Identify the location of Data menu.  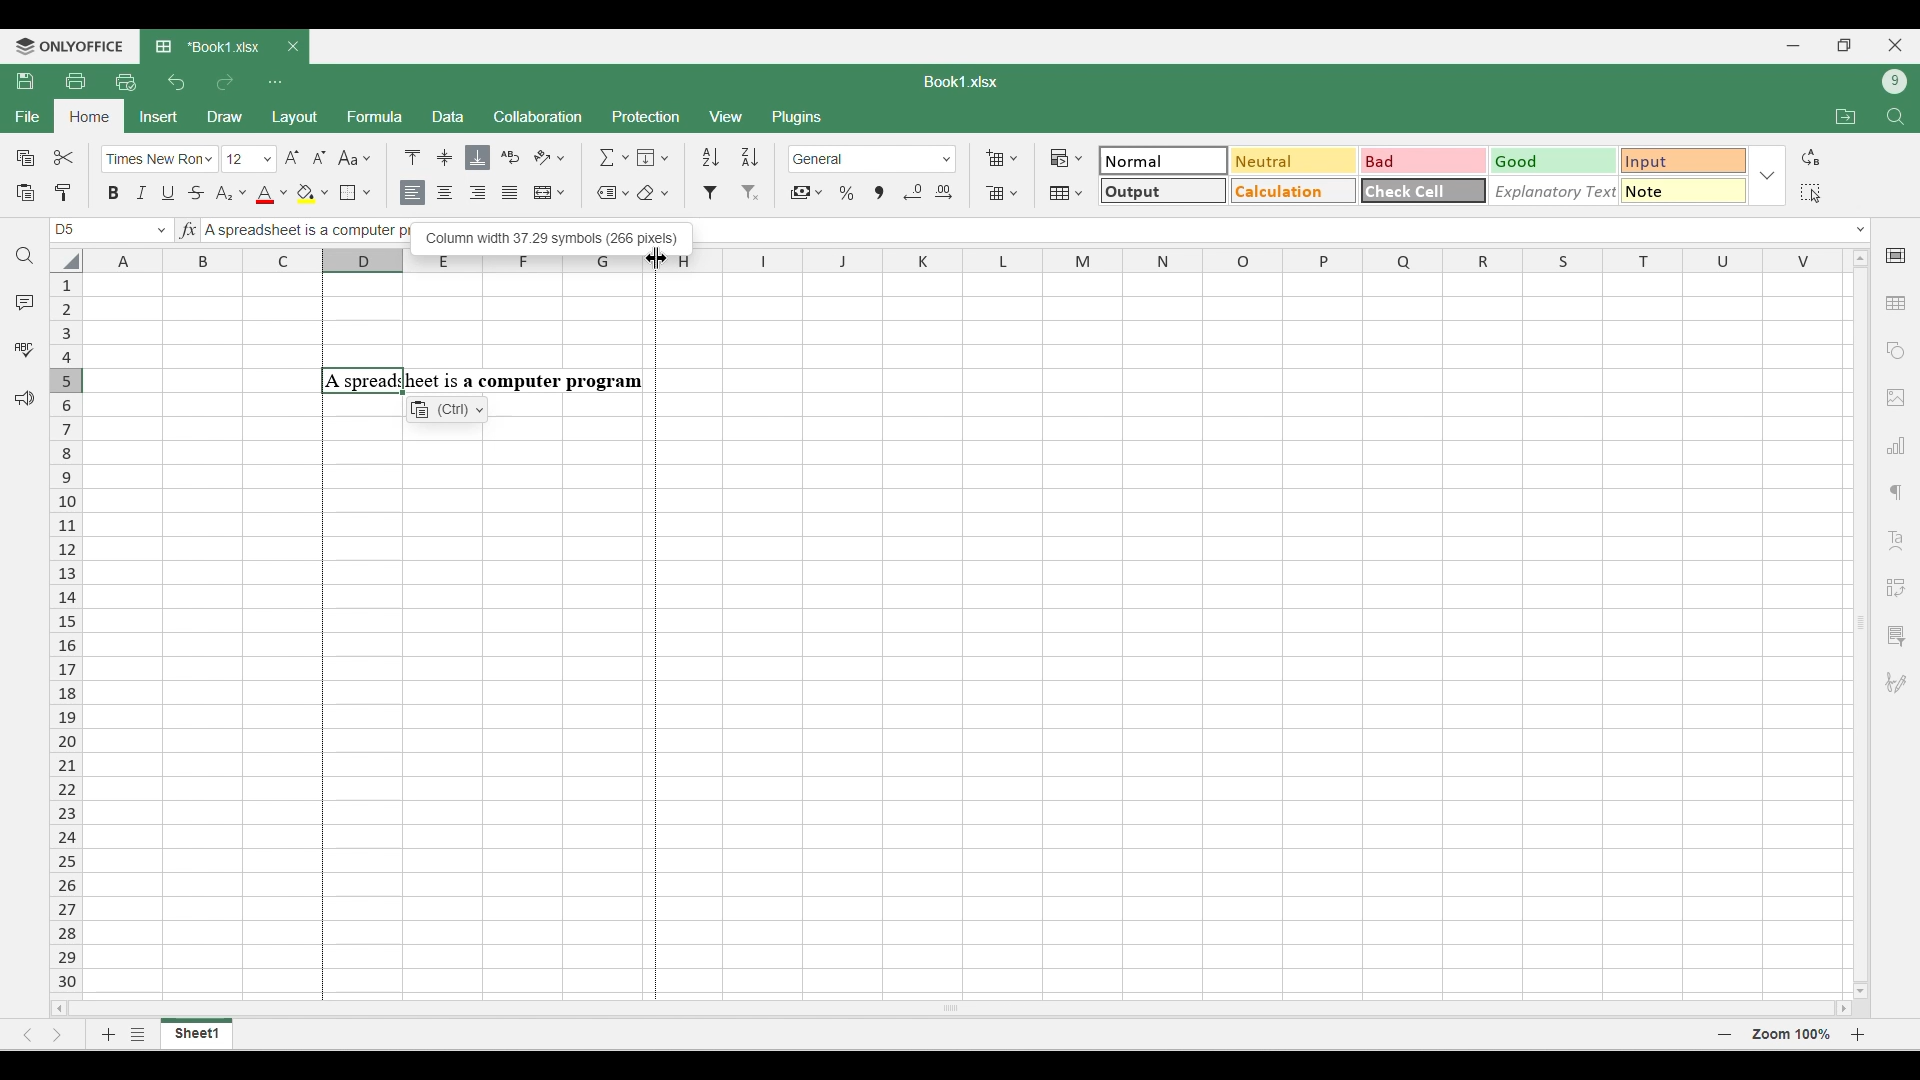
(448, 115).